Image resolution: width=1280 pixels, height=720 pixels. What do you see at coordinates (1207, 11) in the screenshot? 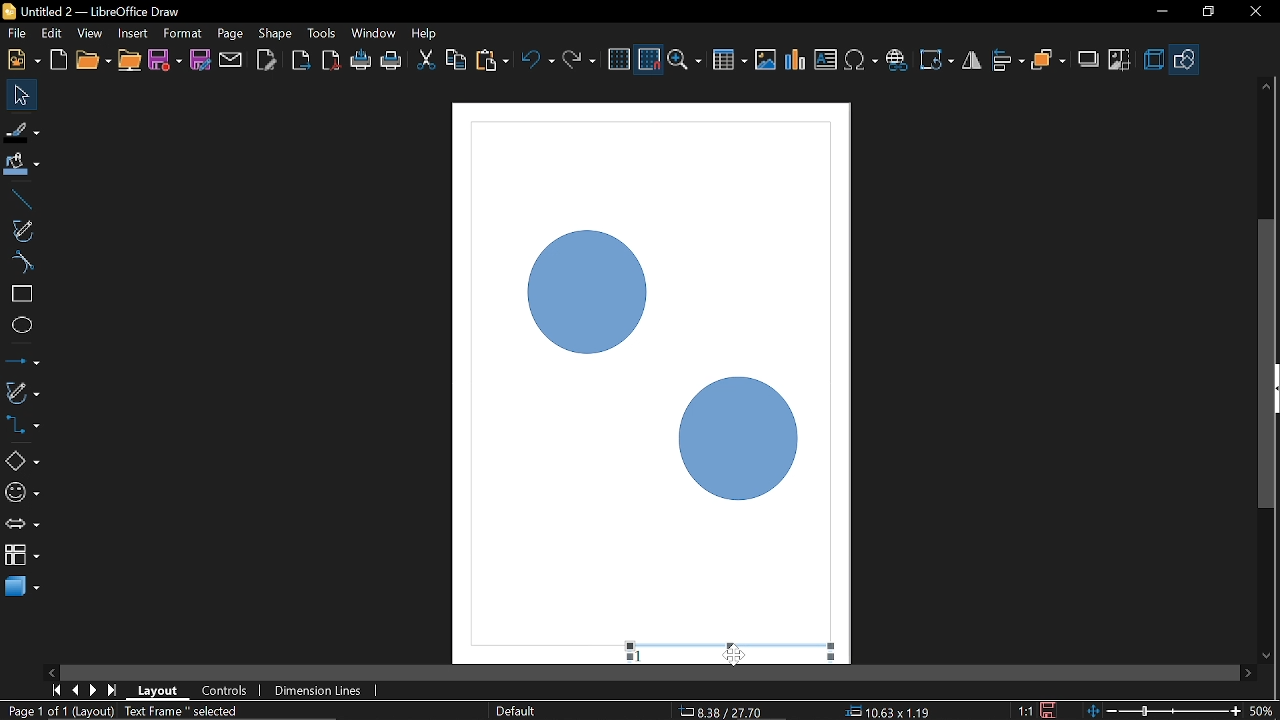
I see `Restore down` at bounding box center [1207, 11].